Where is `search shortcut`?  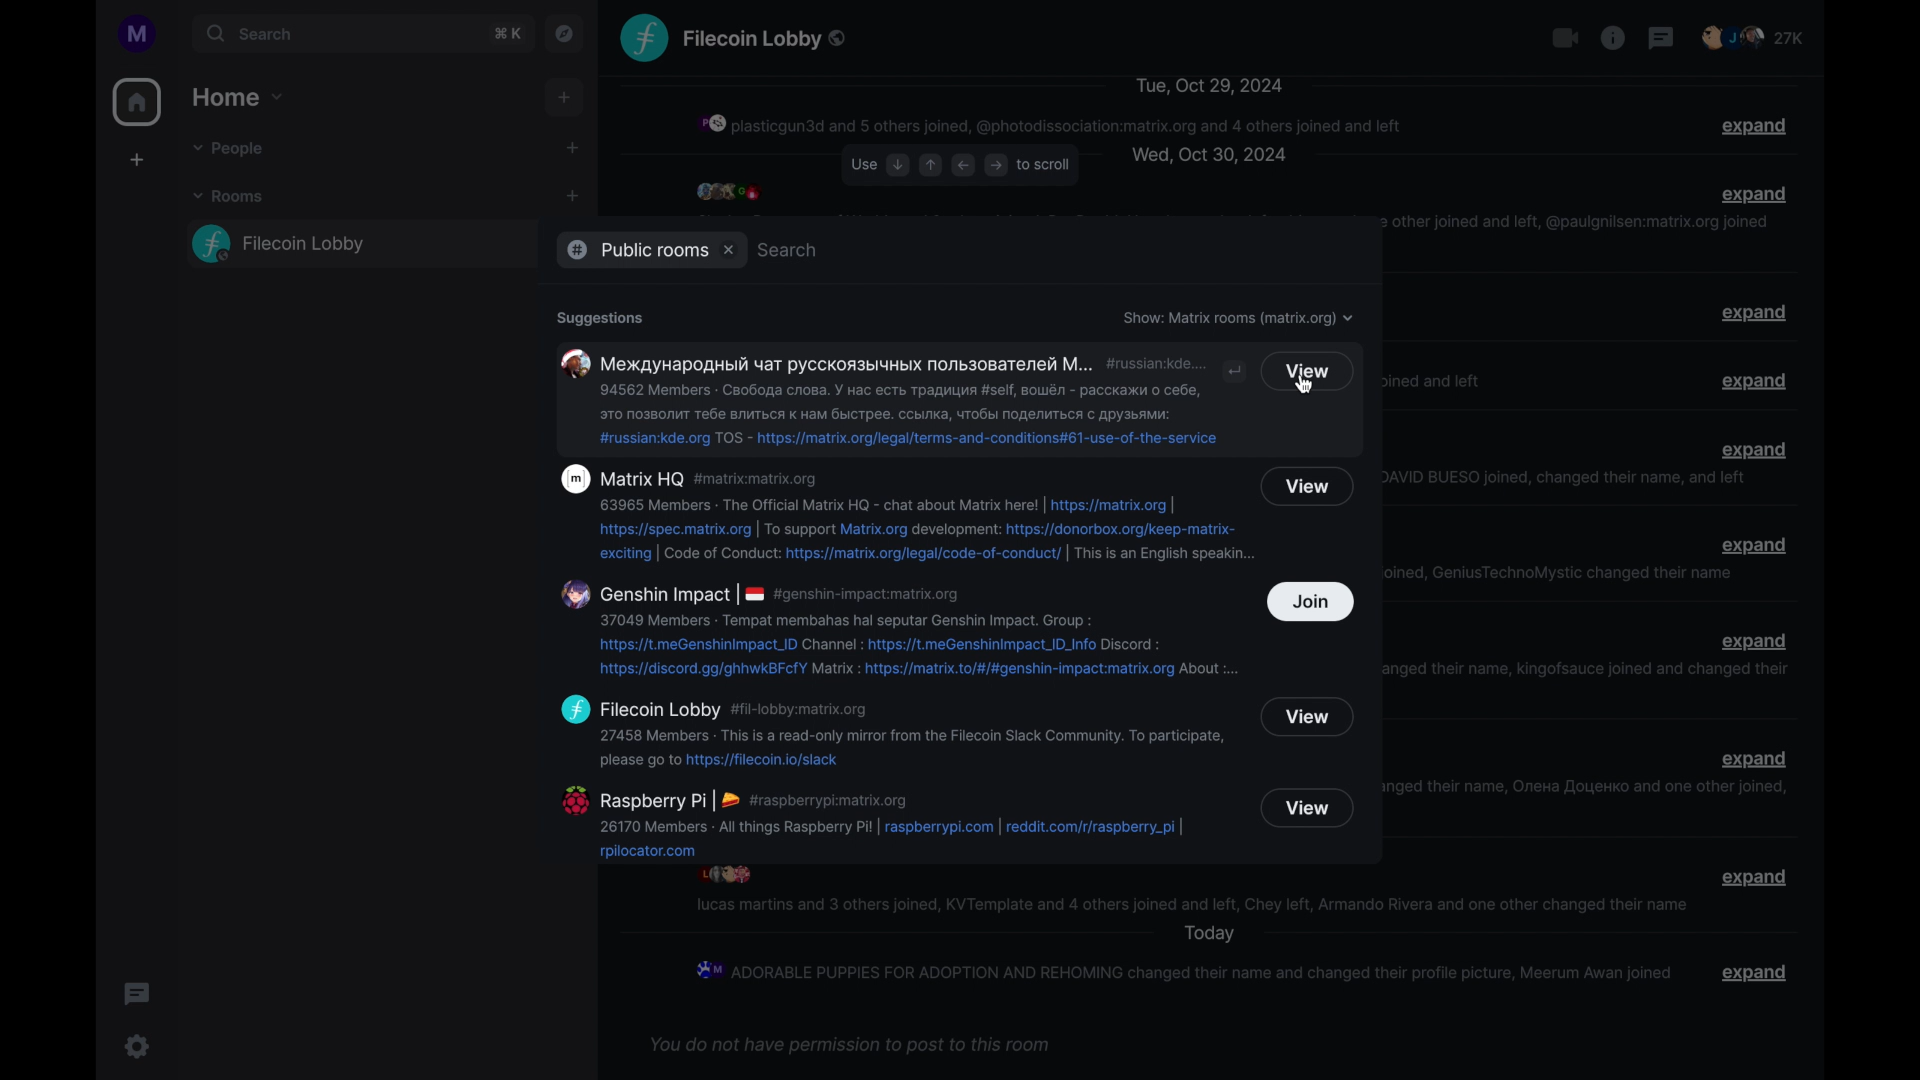
search shortcut is located at coordinates (506, 34).